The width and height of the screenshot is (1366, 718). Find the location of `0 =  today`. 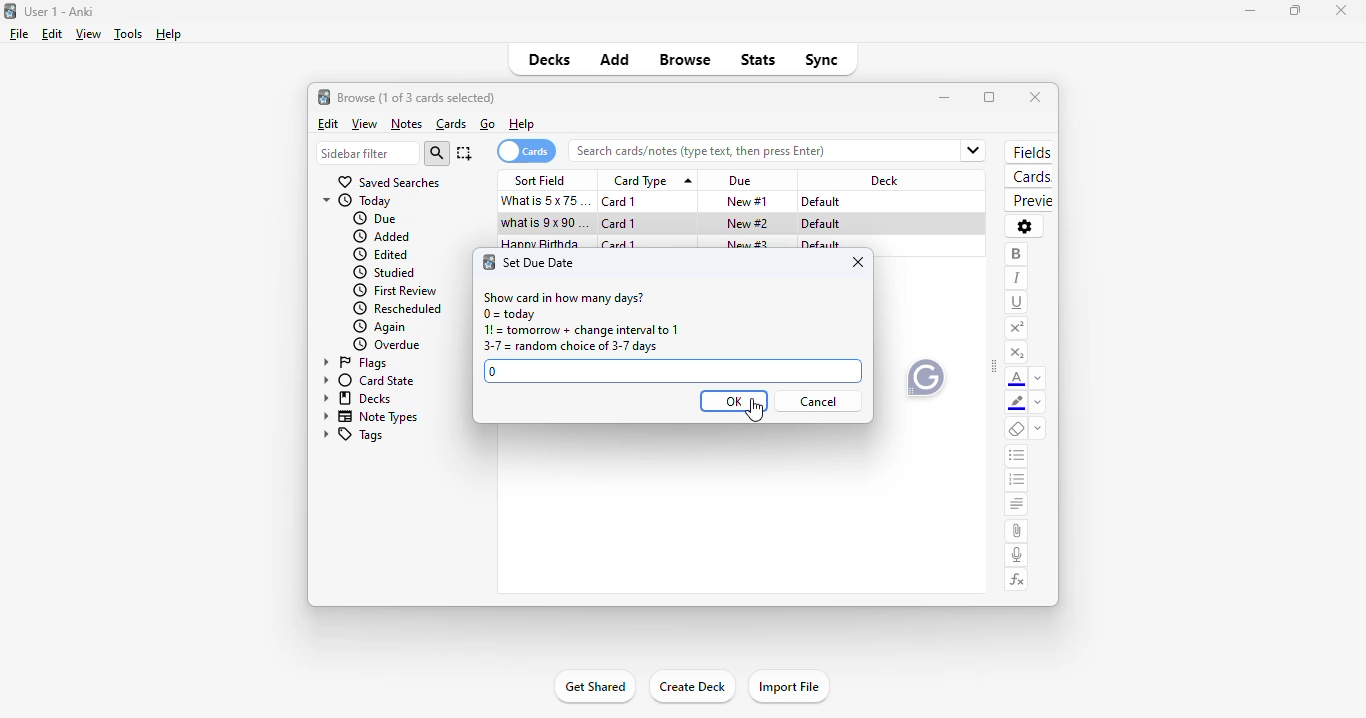

0 =  today is located at coordinates (509, 315).